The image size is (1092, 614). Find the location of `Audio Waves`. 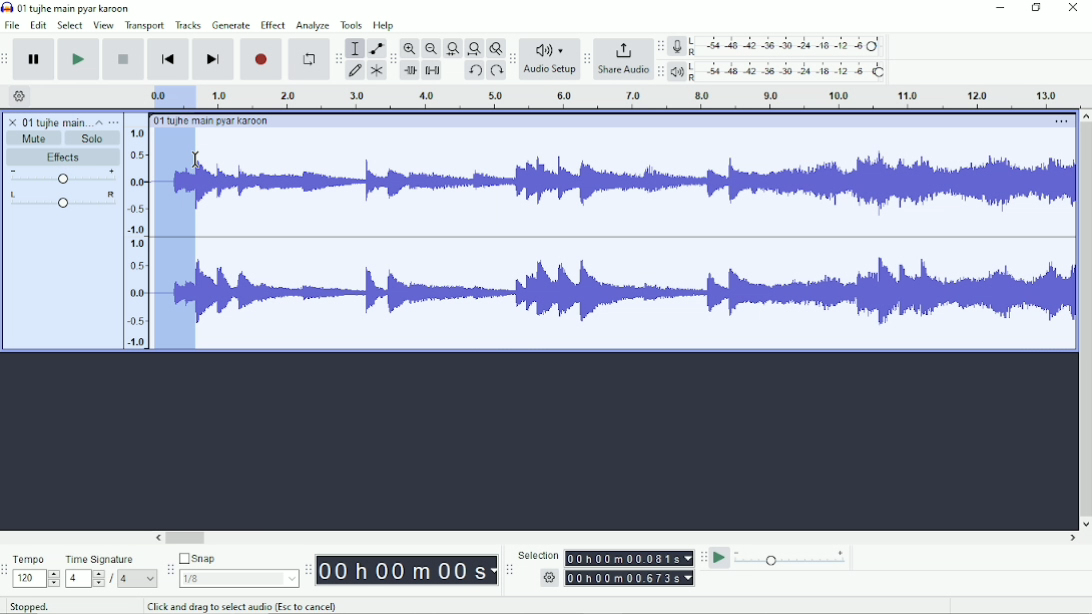

Audio Waves is located at coordinates (636, 186).